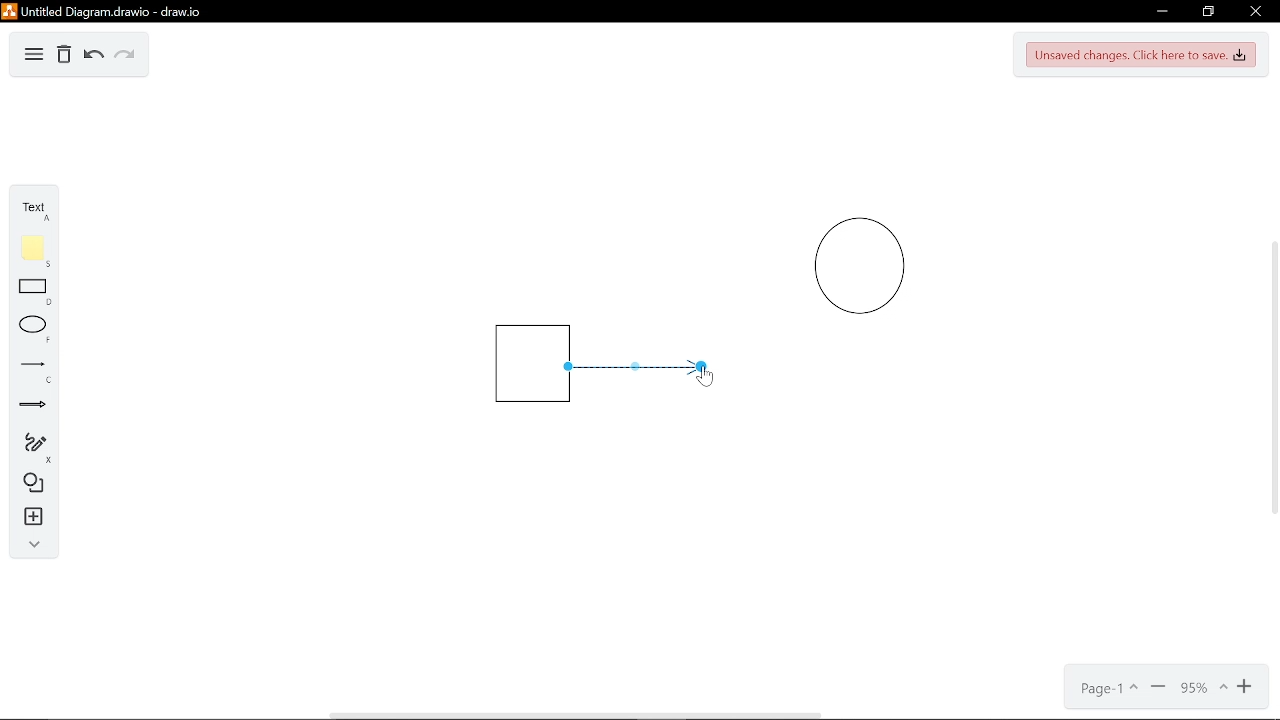  I want to click on Redo, so click(125, 56).